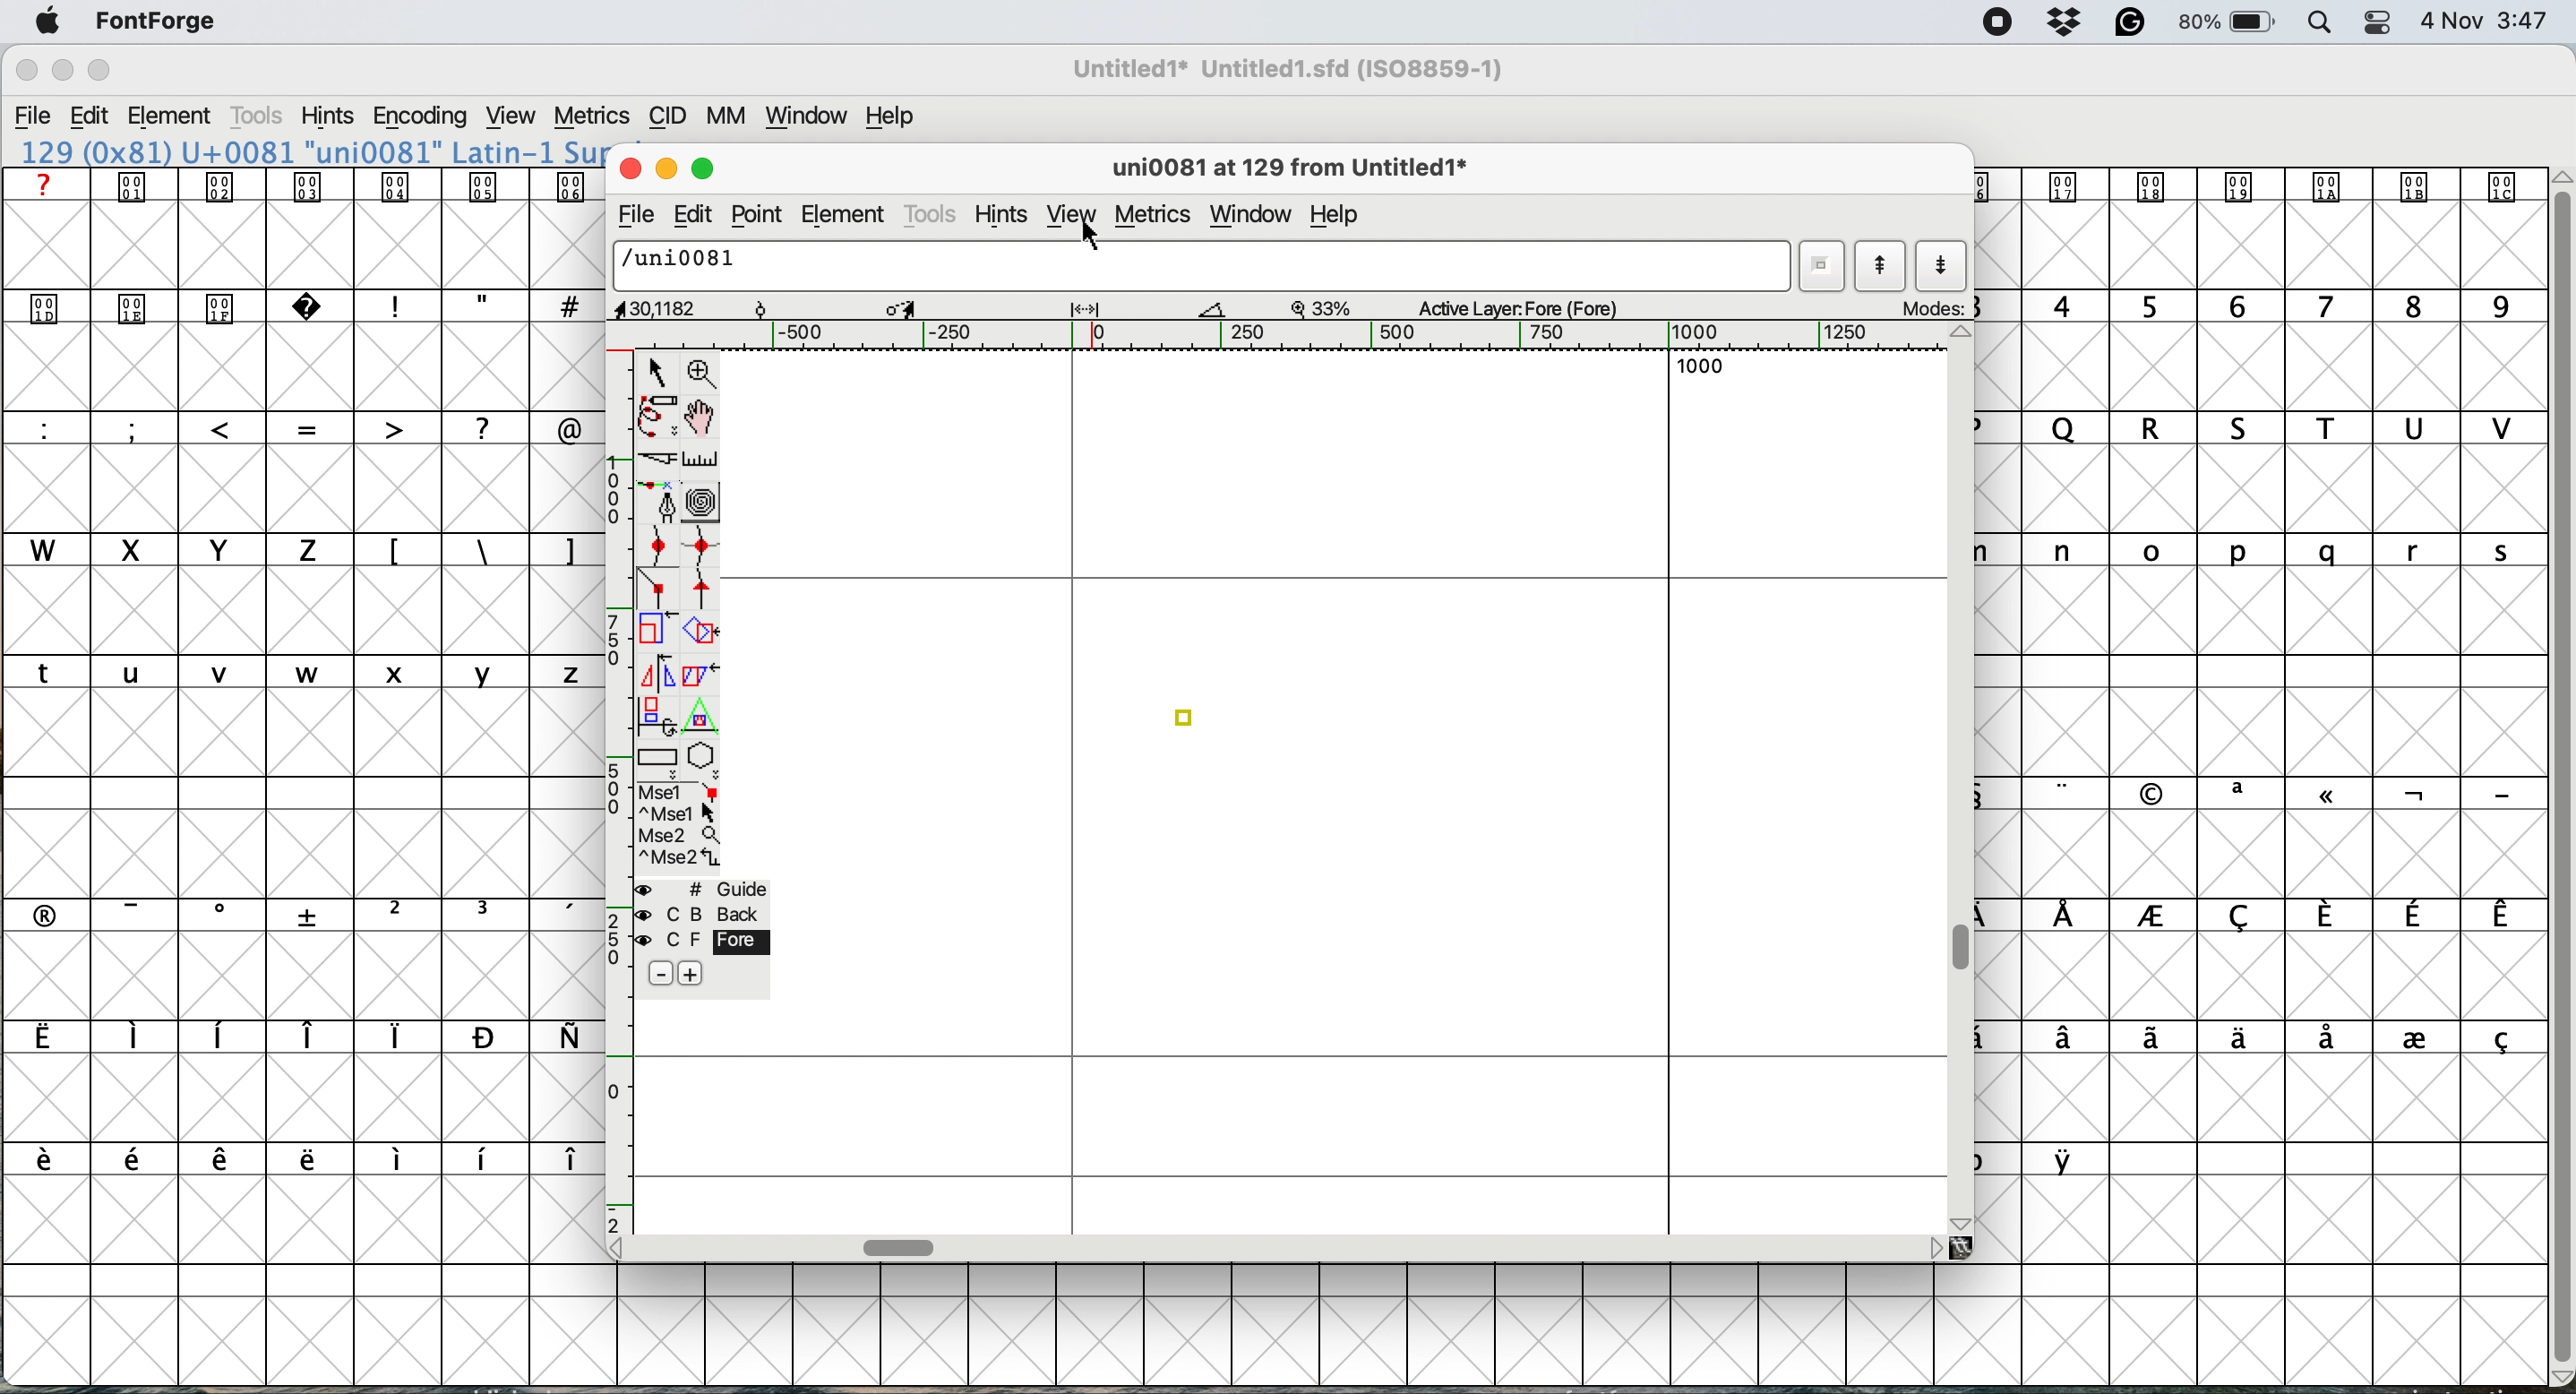 The image size is (2576, 1394). I want to click on change whether spiro is active or not, so click(702, 499).